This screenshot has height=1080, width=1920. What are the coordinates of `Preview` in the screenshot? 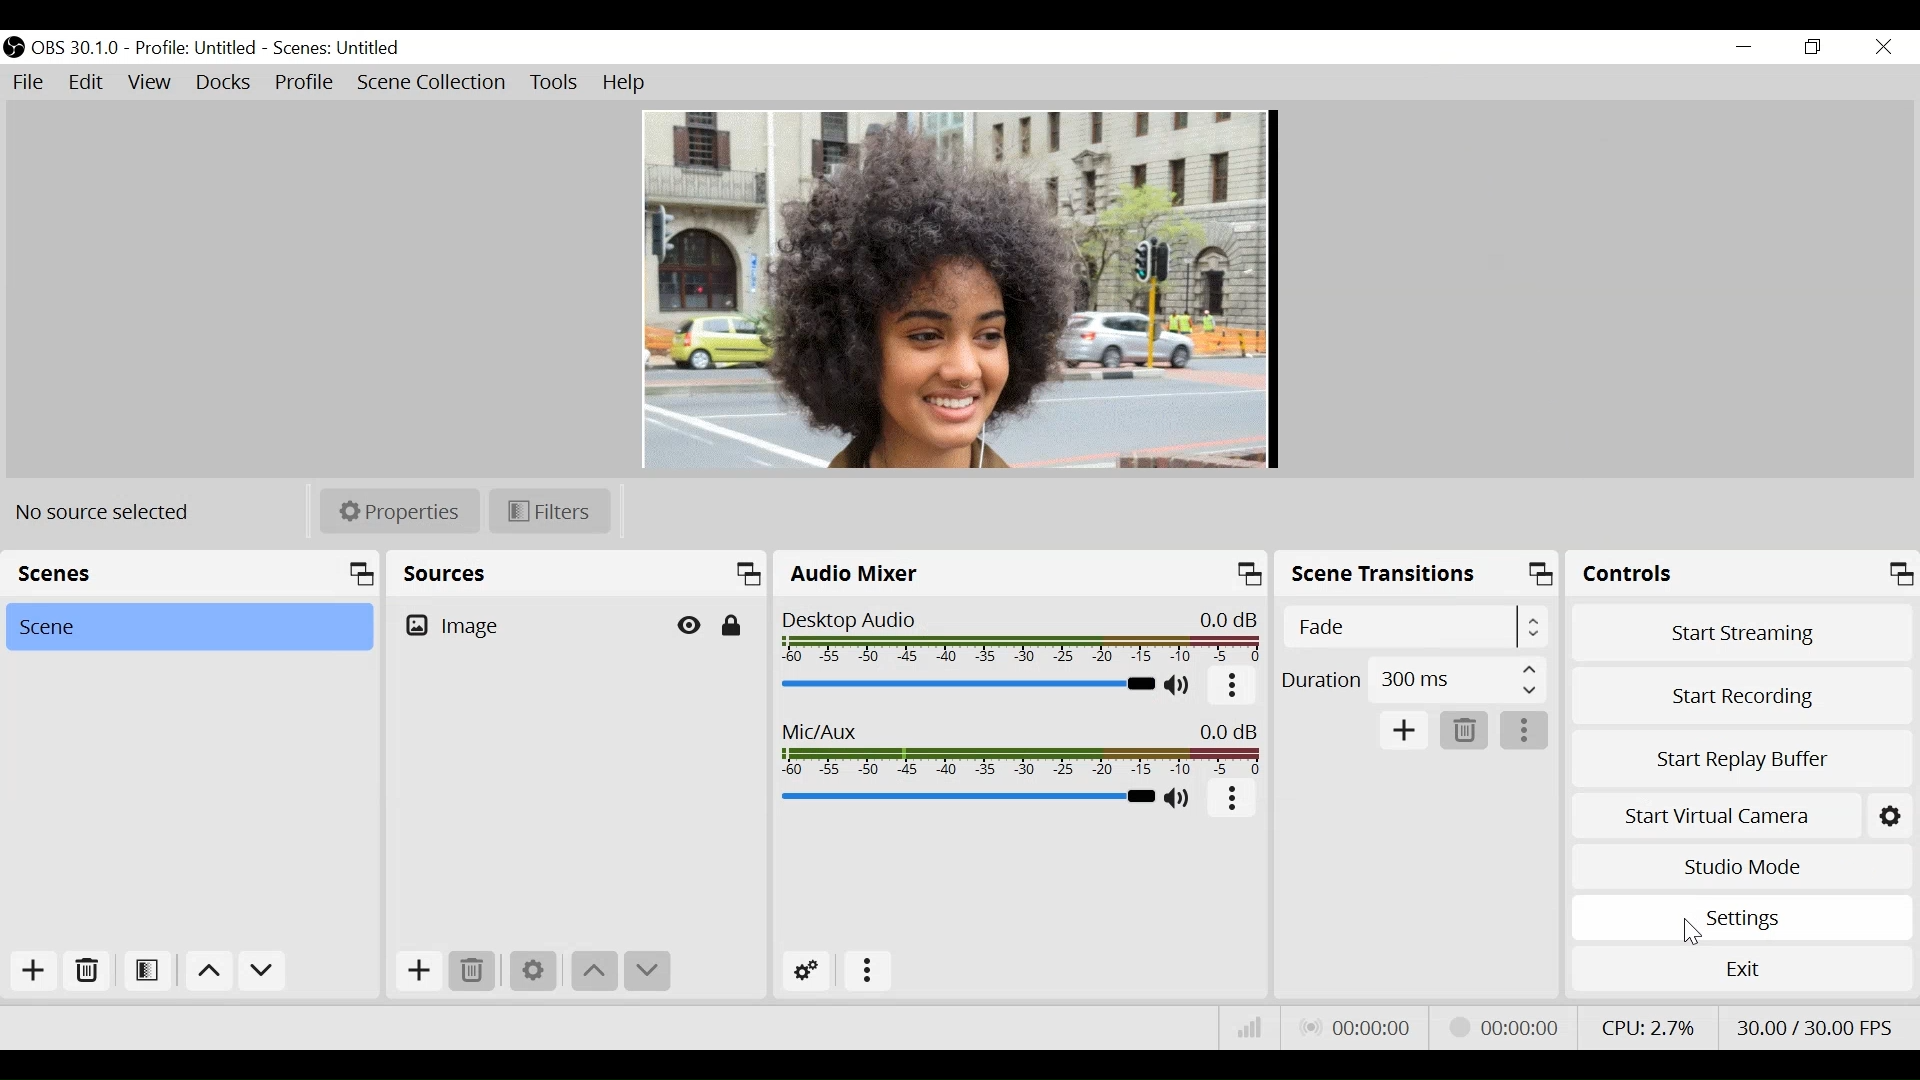 It's located at (956, 287).